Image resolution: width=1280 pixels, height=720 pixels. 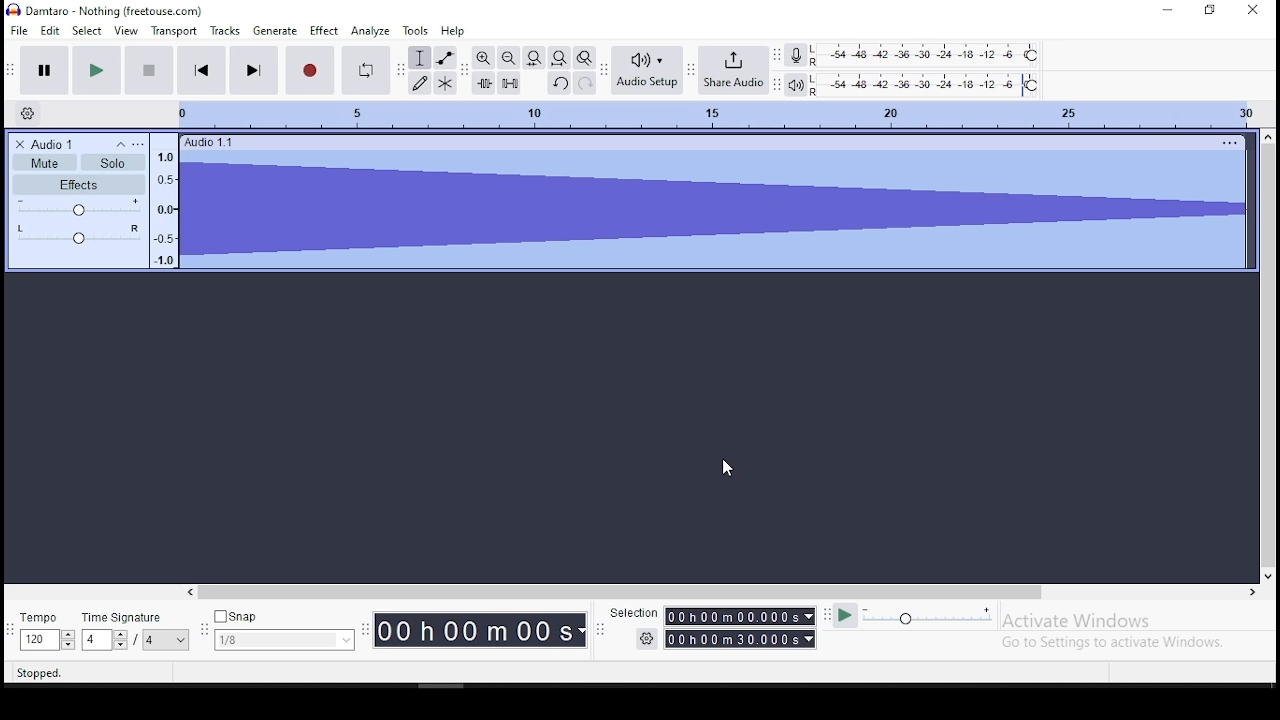 I want to click on playback meter, so click(x=797, y=85).